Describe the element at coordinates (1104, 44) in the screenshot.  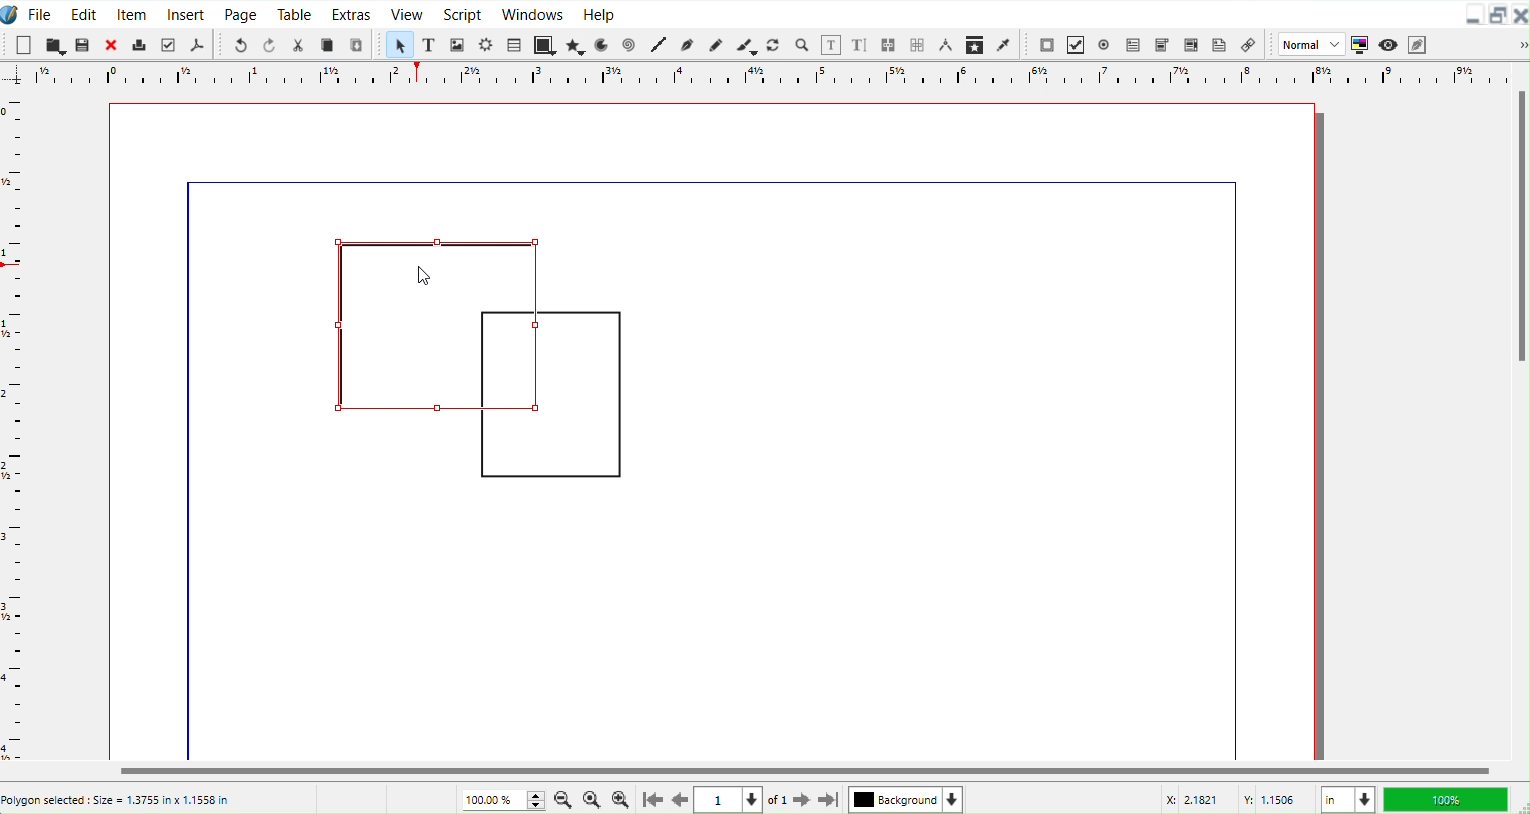
I see `PDF Radio Button` at that location.